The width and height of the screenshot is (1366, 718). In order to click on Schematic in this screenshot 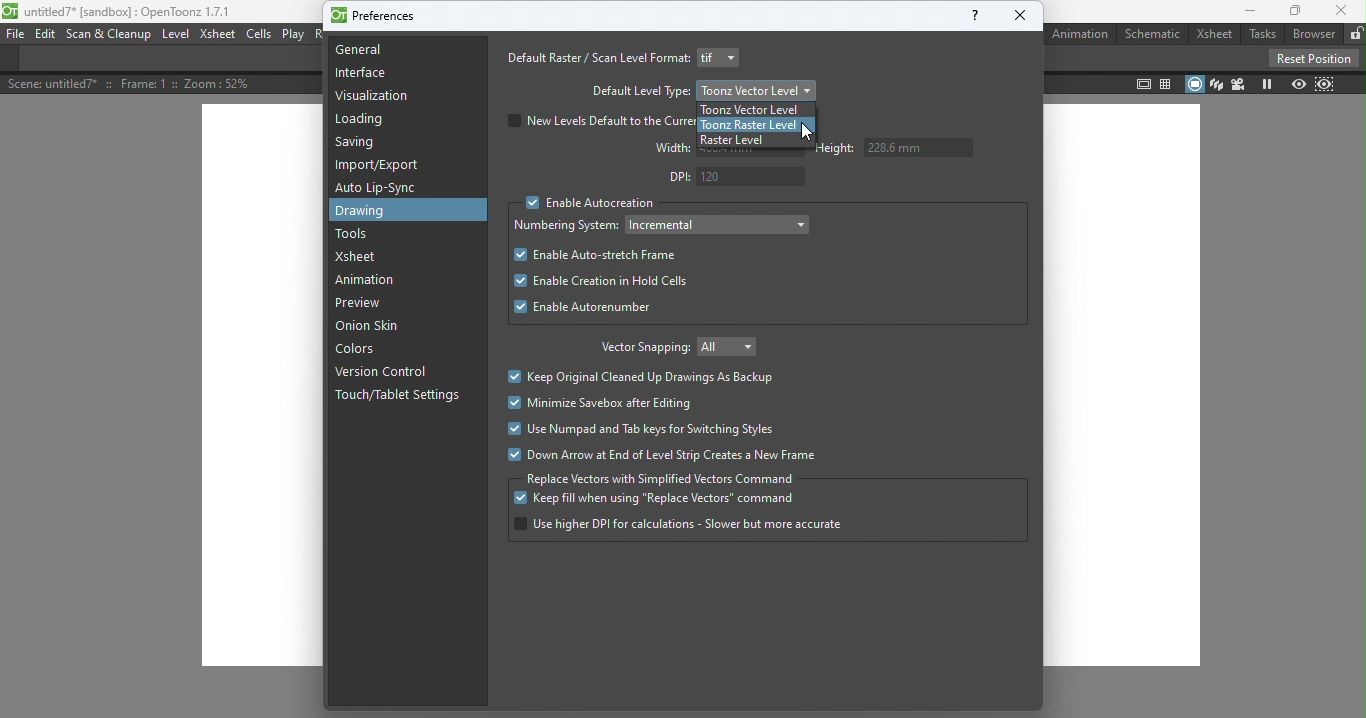, I will do `click(1154, 33)`.